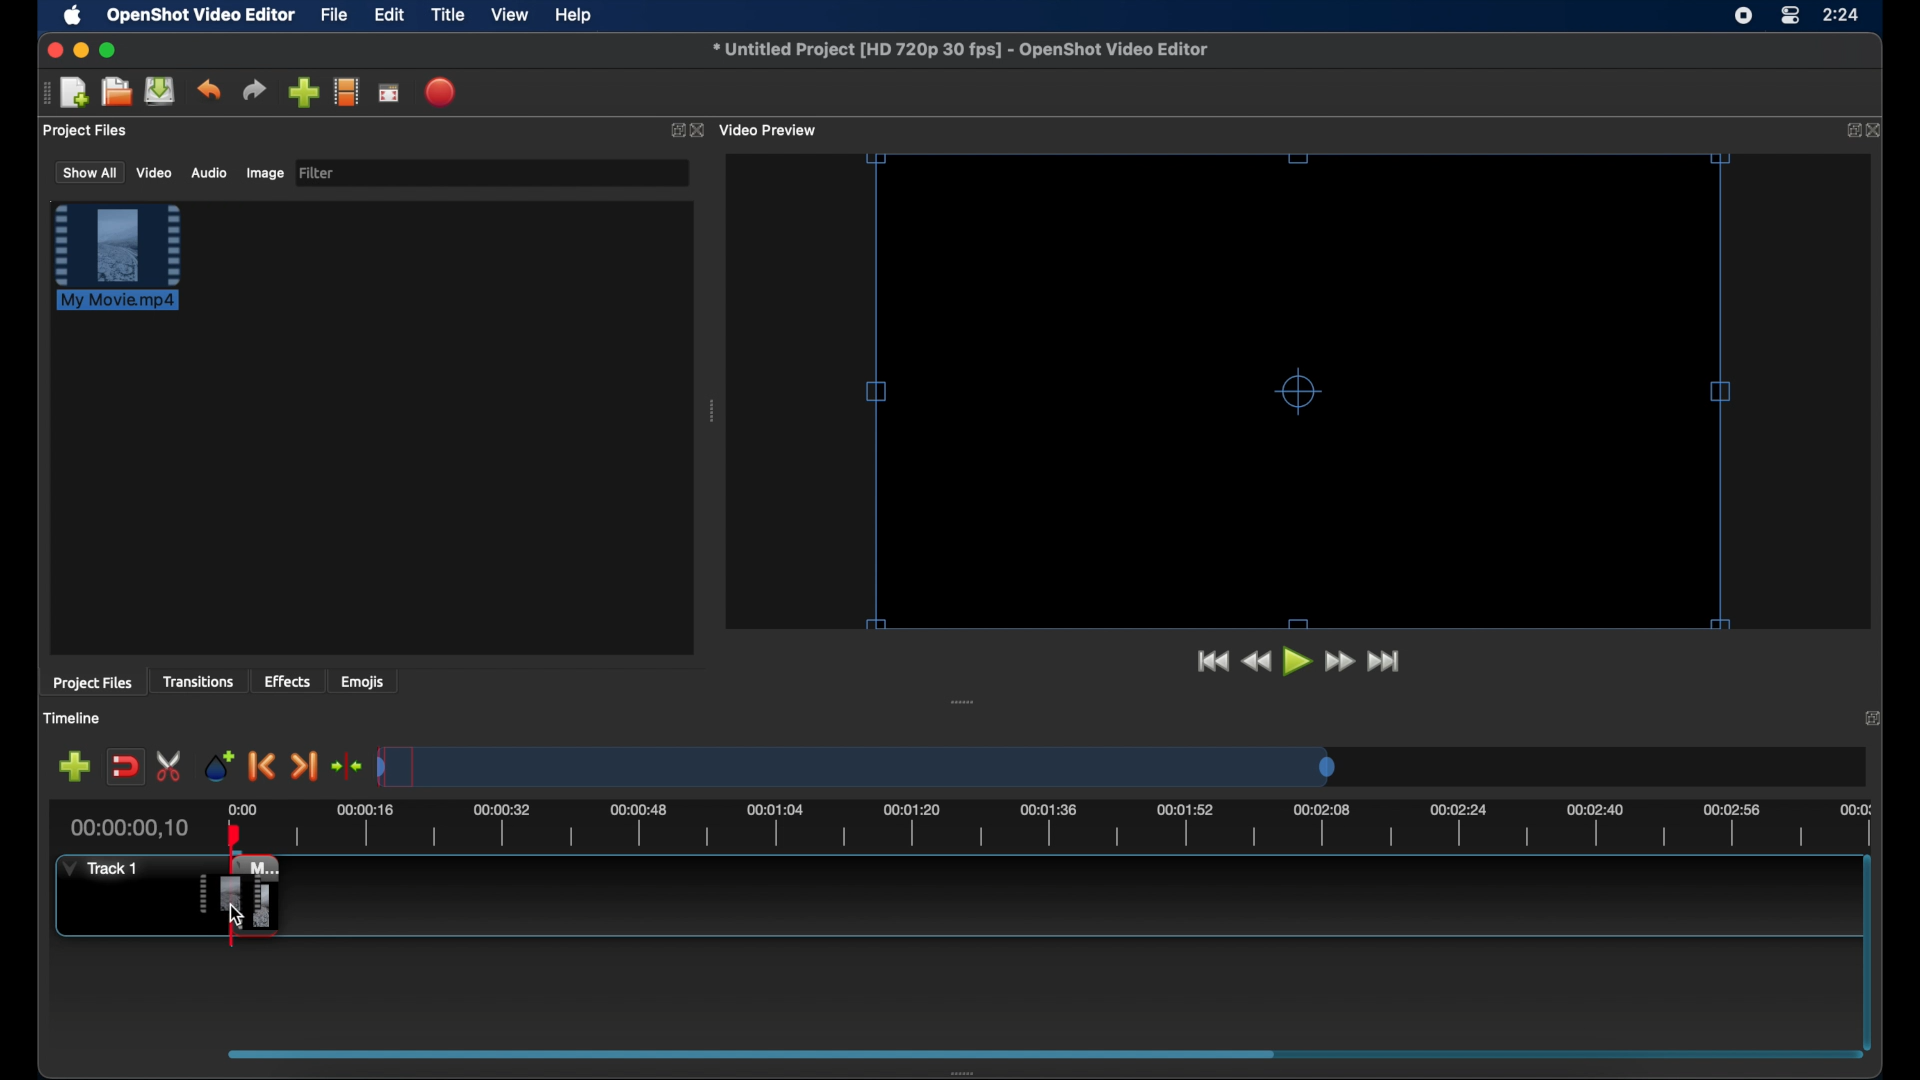  What do you see at coordinates (74, 91) in the screenshot?
I see `new project` at bounding box center [74, 91].